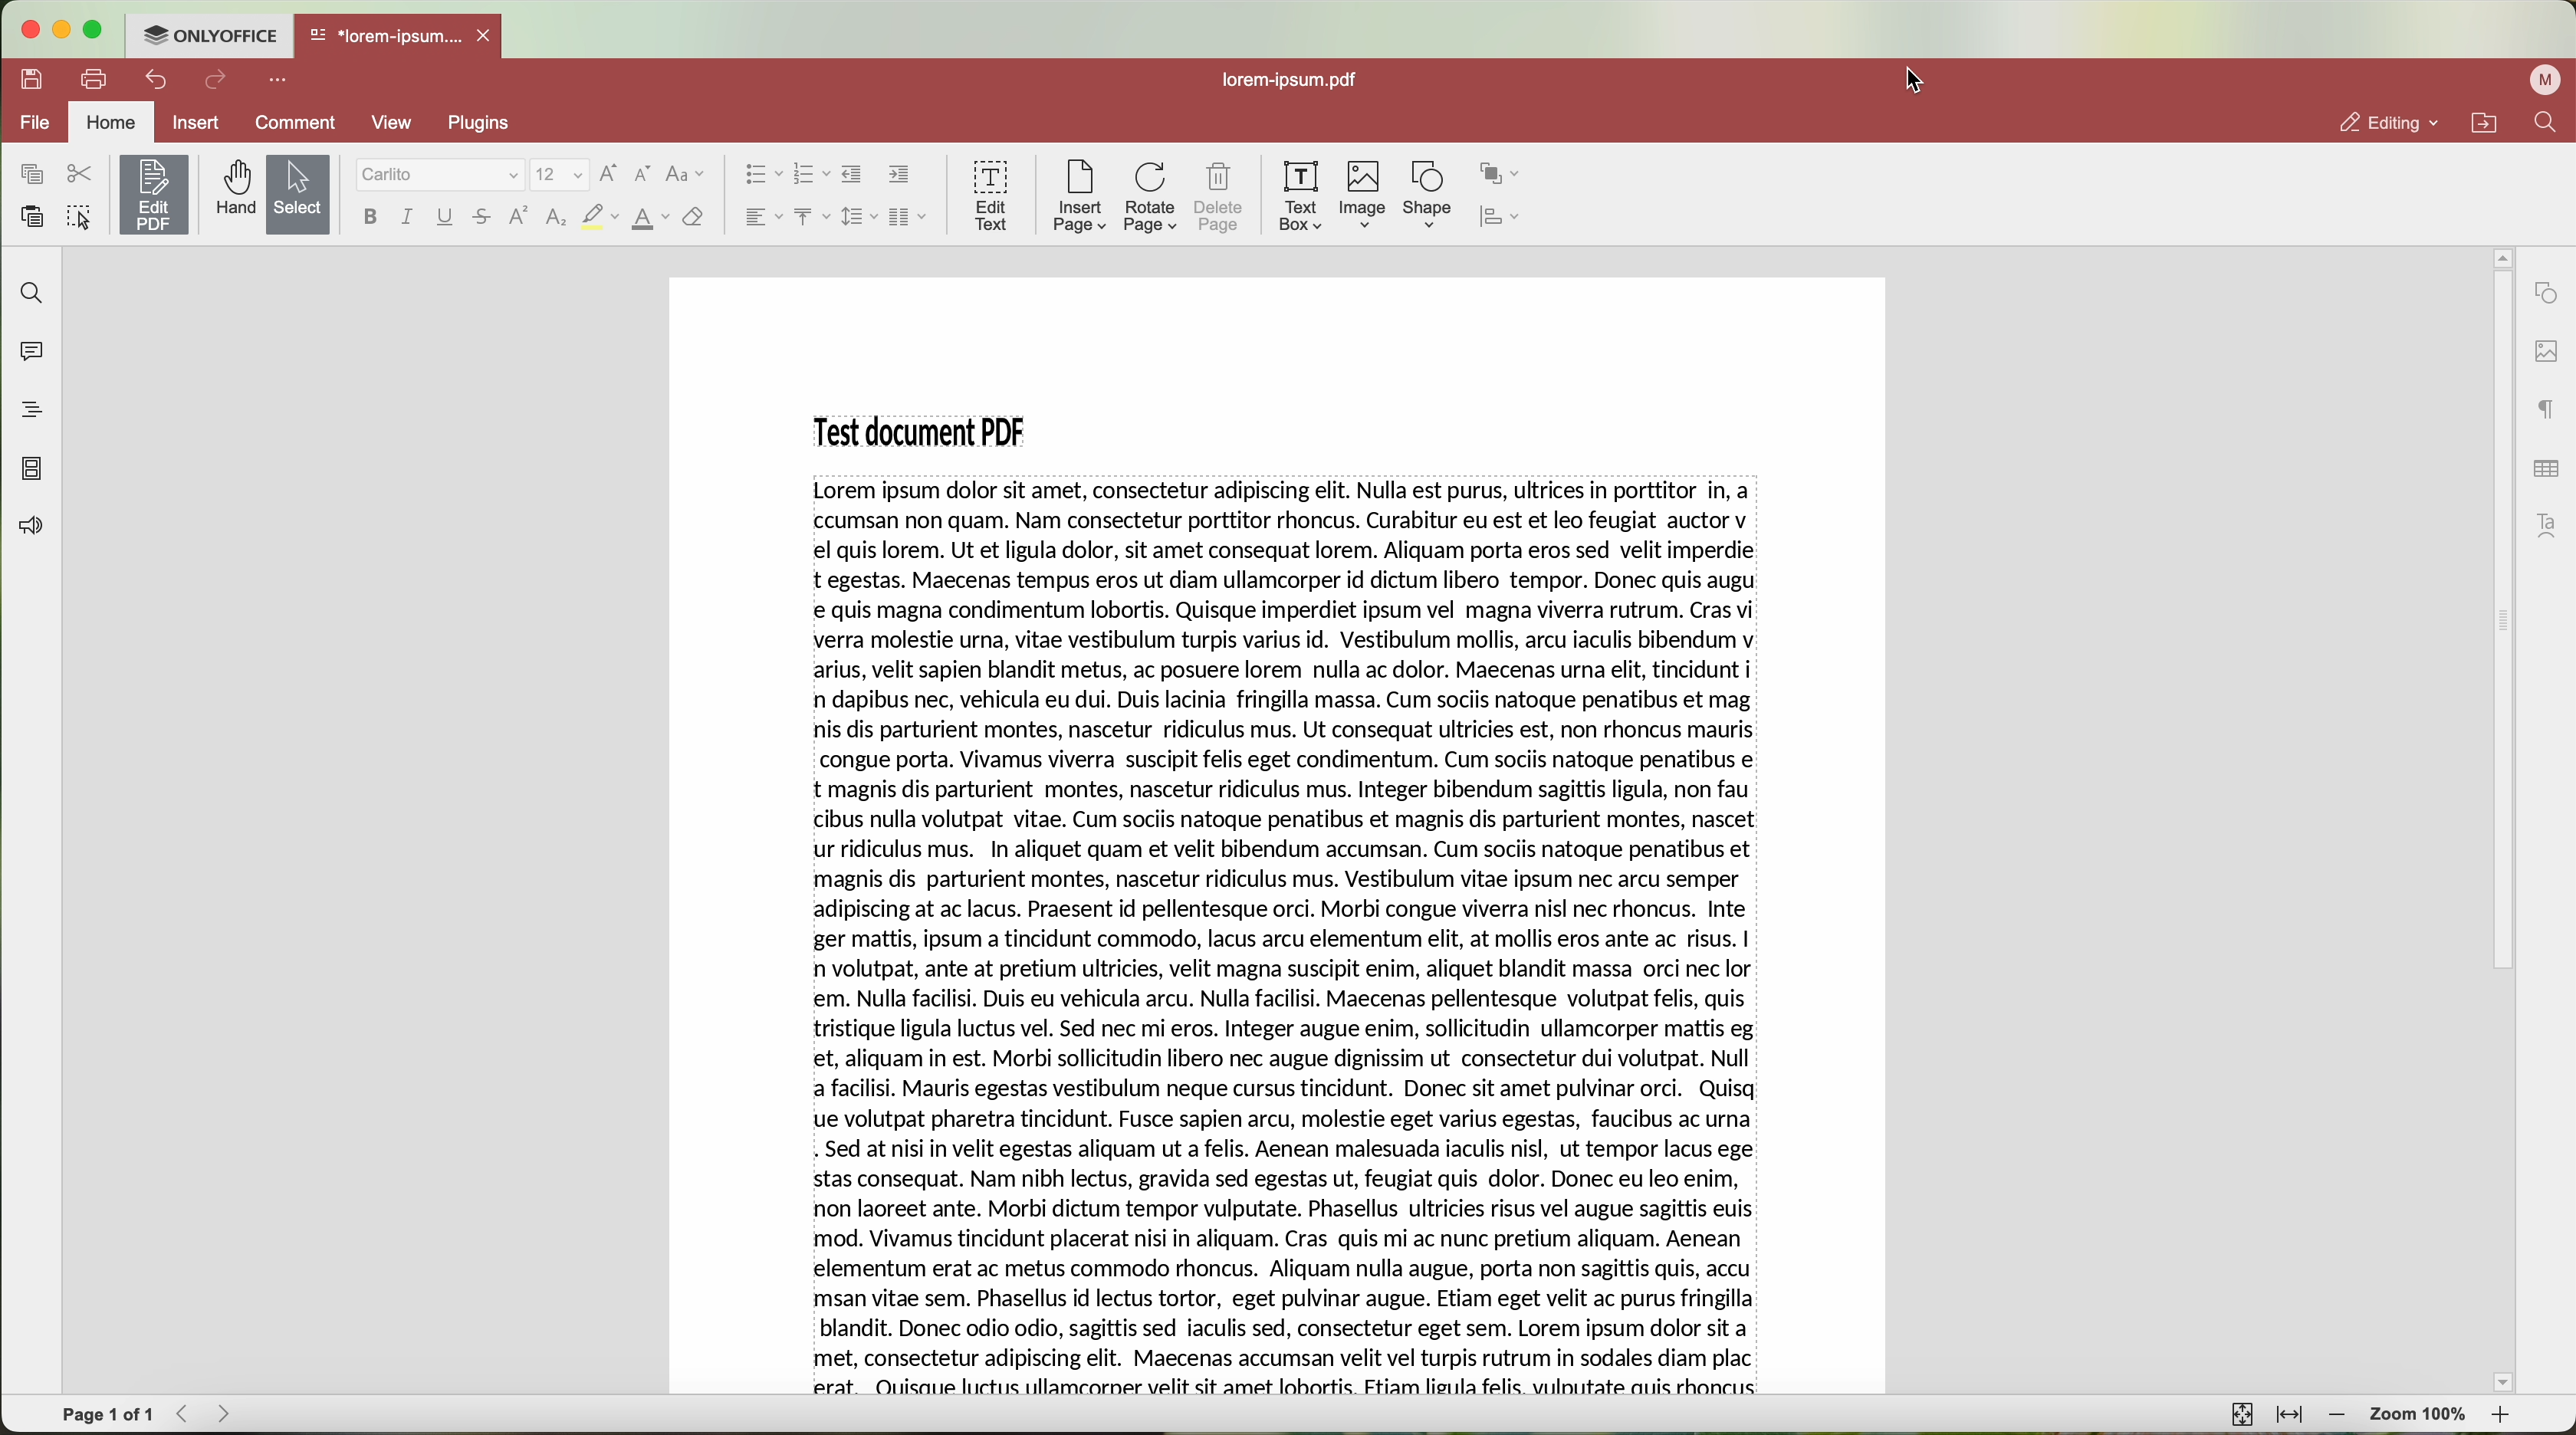  Describe the element at coordinates (2289, 1416) in the screenshot. I see `fit to width` at that location.